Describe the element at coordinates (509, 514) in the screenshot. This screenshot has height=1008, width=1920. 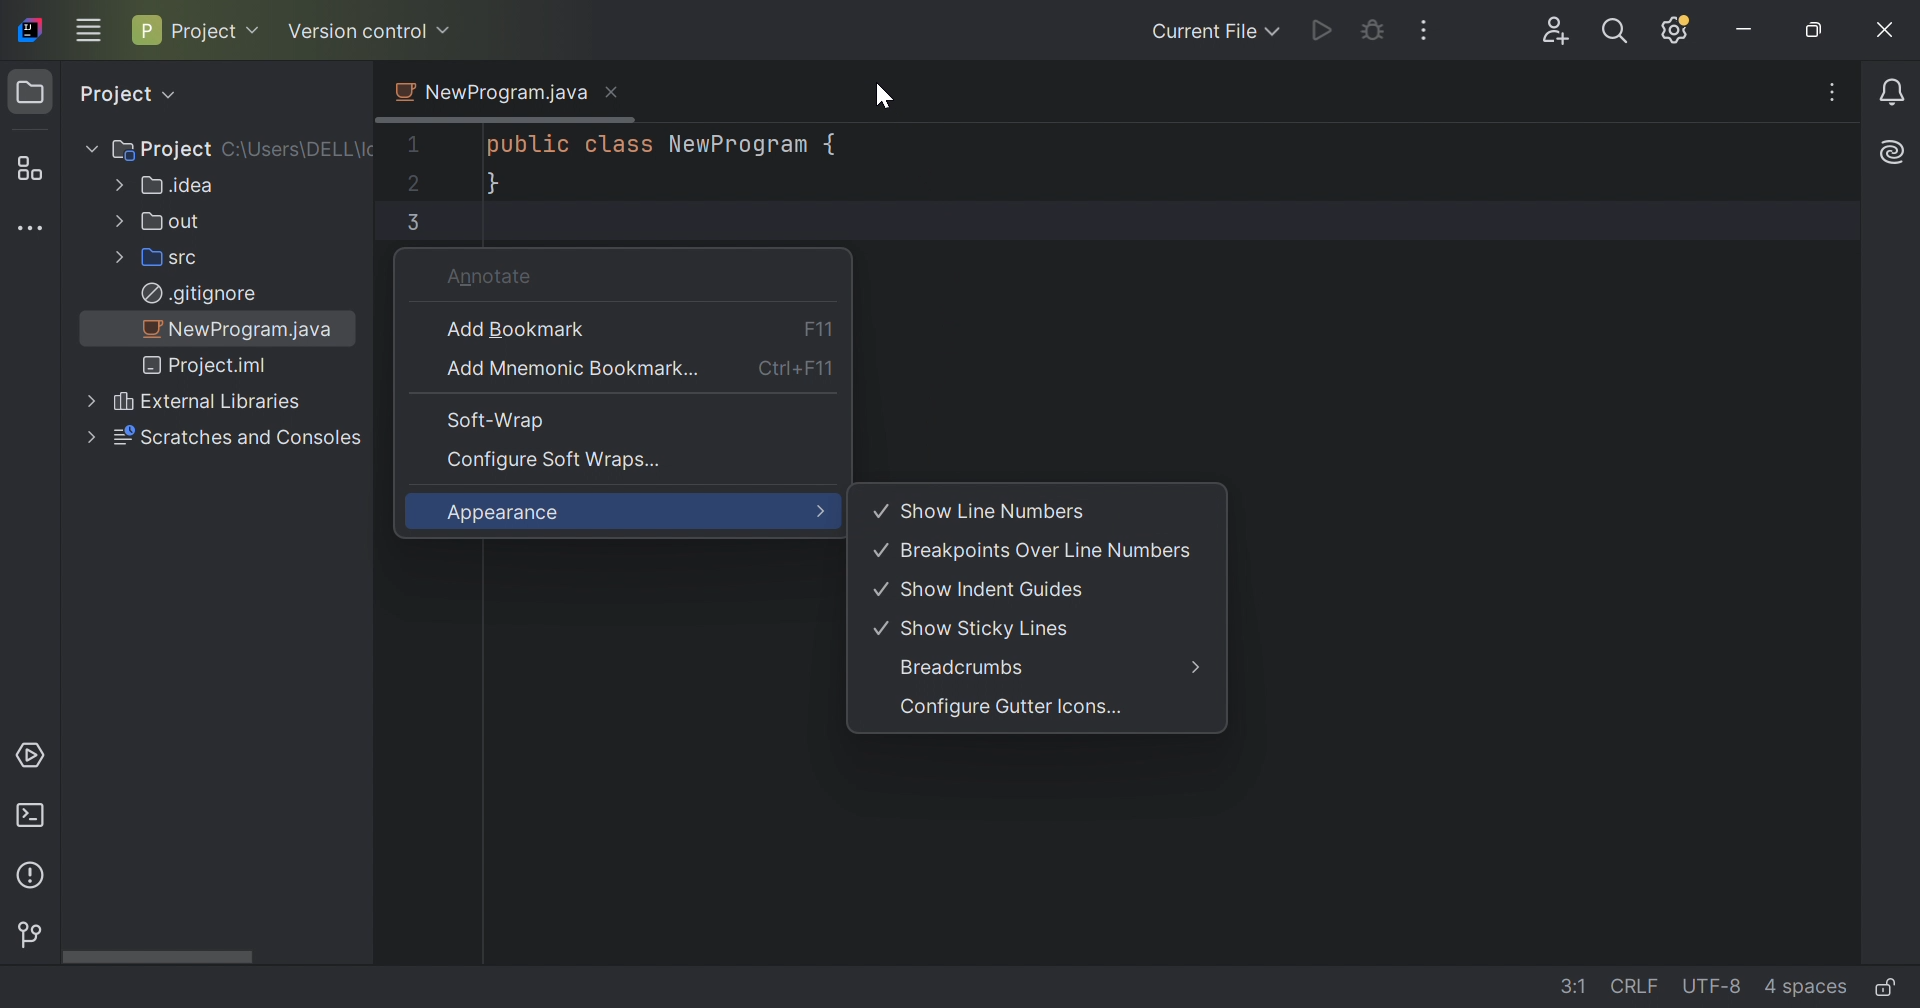
I see `Appearance` at that location.